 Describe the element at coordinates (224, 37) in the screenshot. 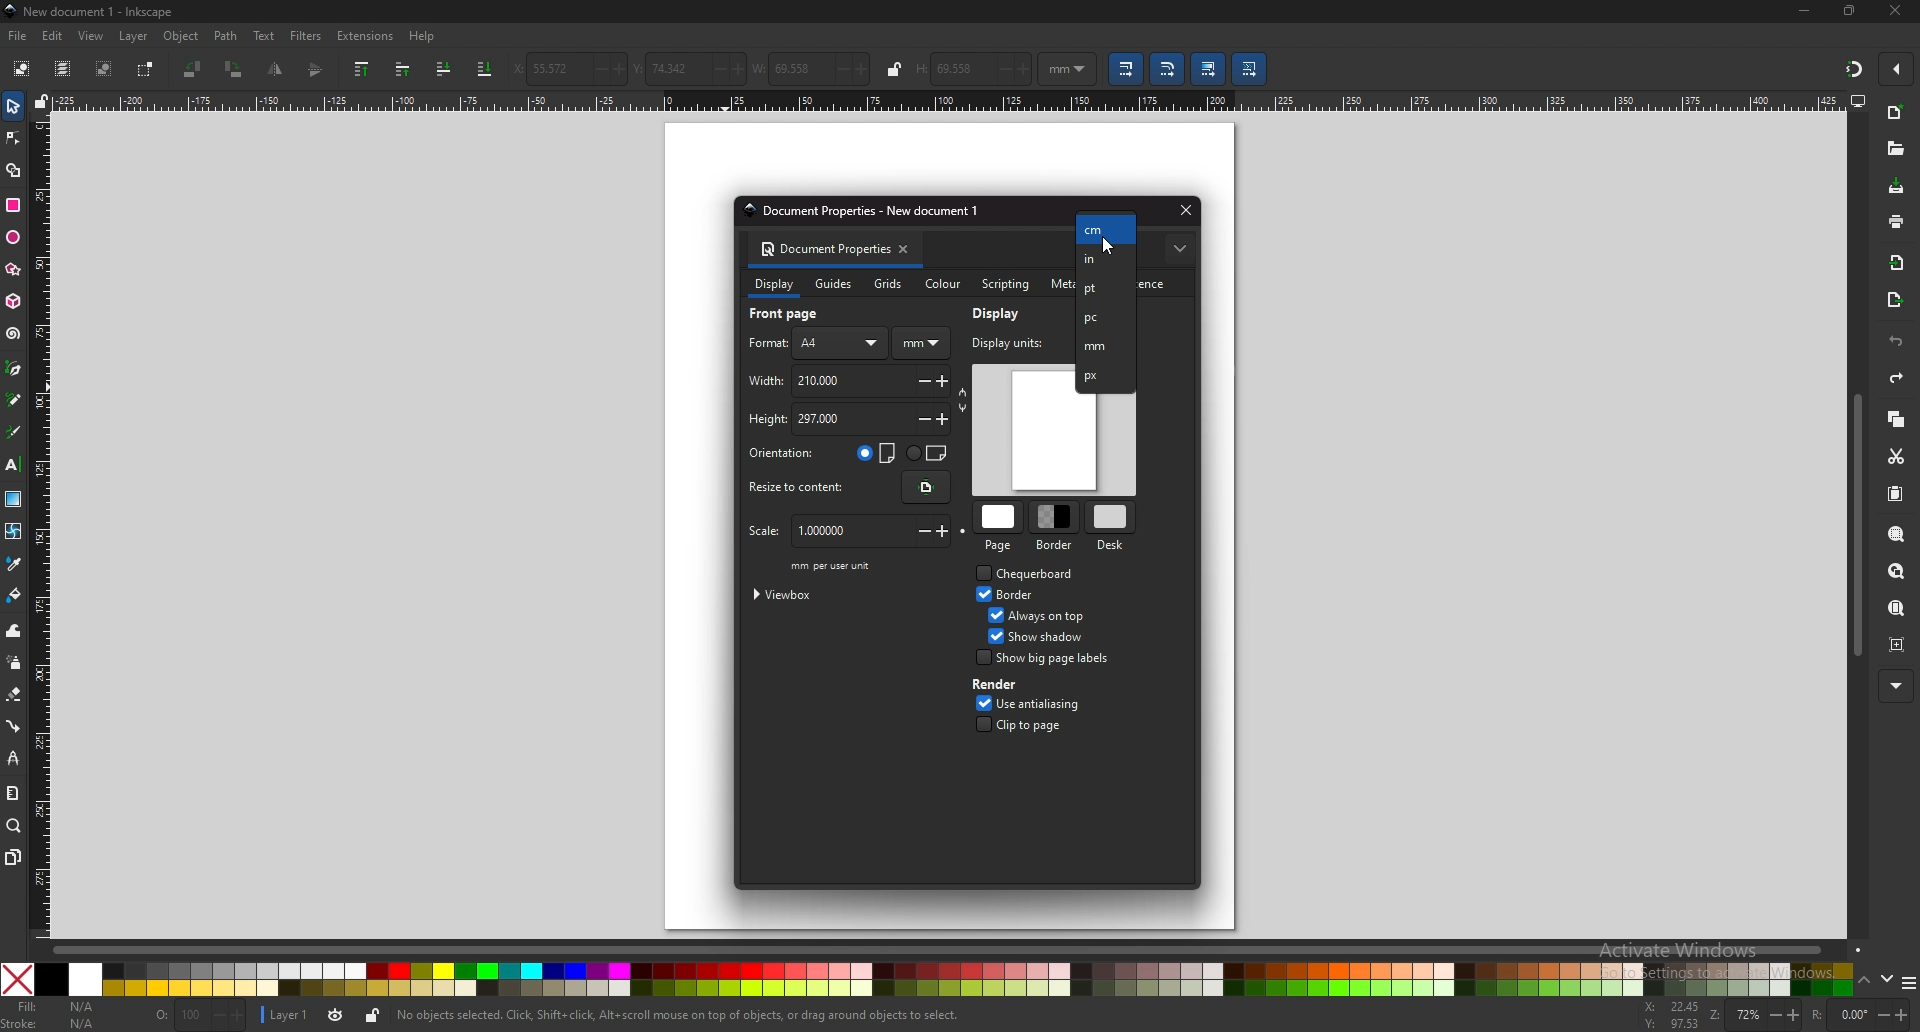

I see `path` at that location.